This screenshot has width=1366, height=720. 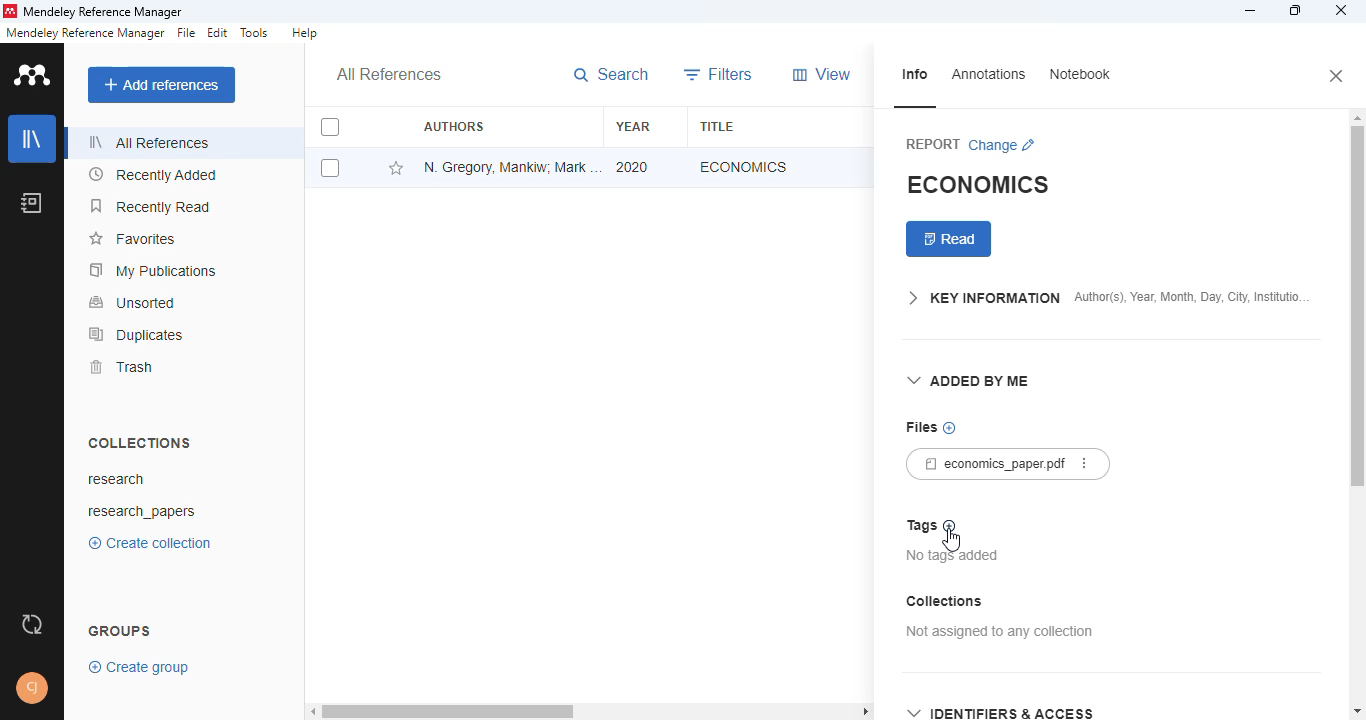 What do you see at coordinates (999, 631) in the screenshot?
I see `not assigned to any collection` at bounding box center [999, 631].